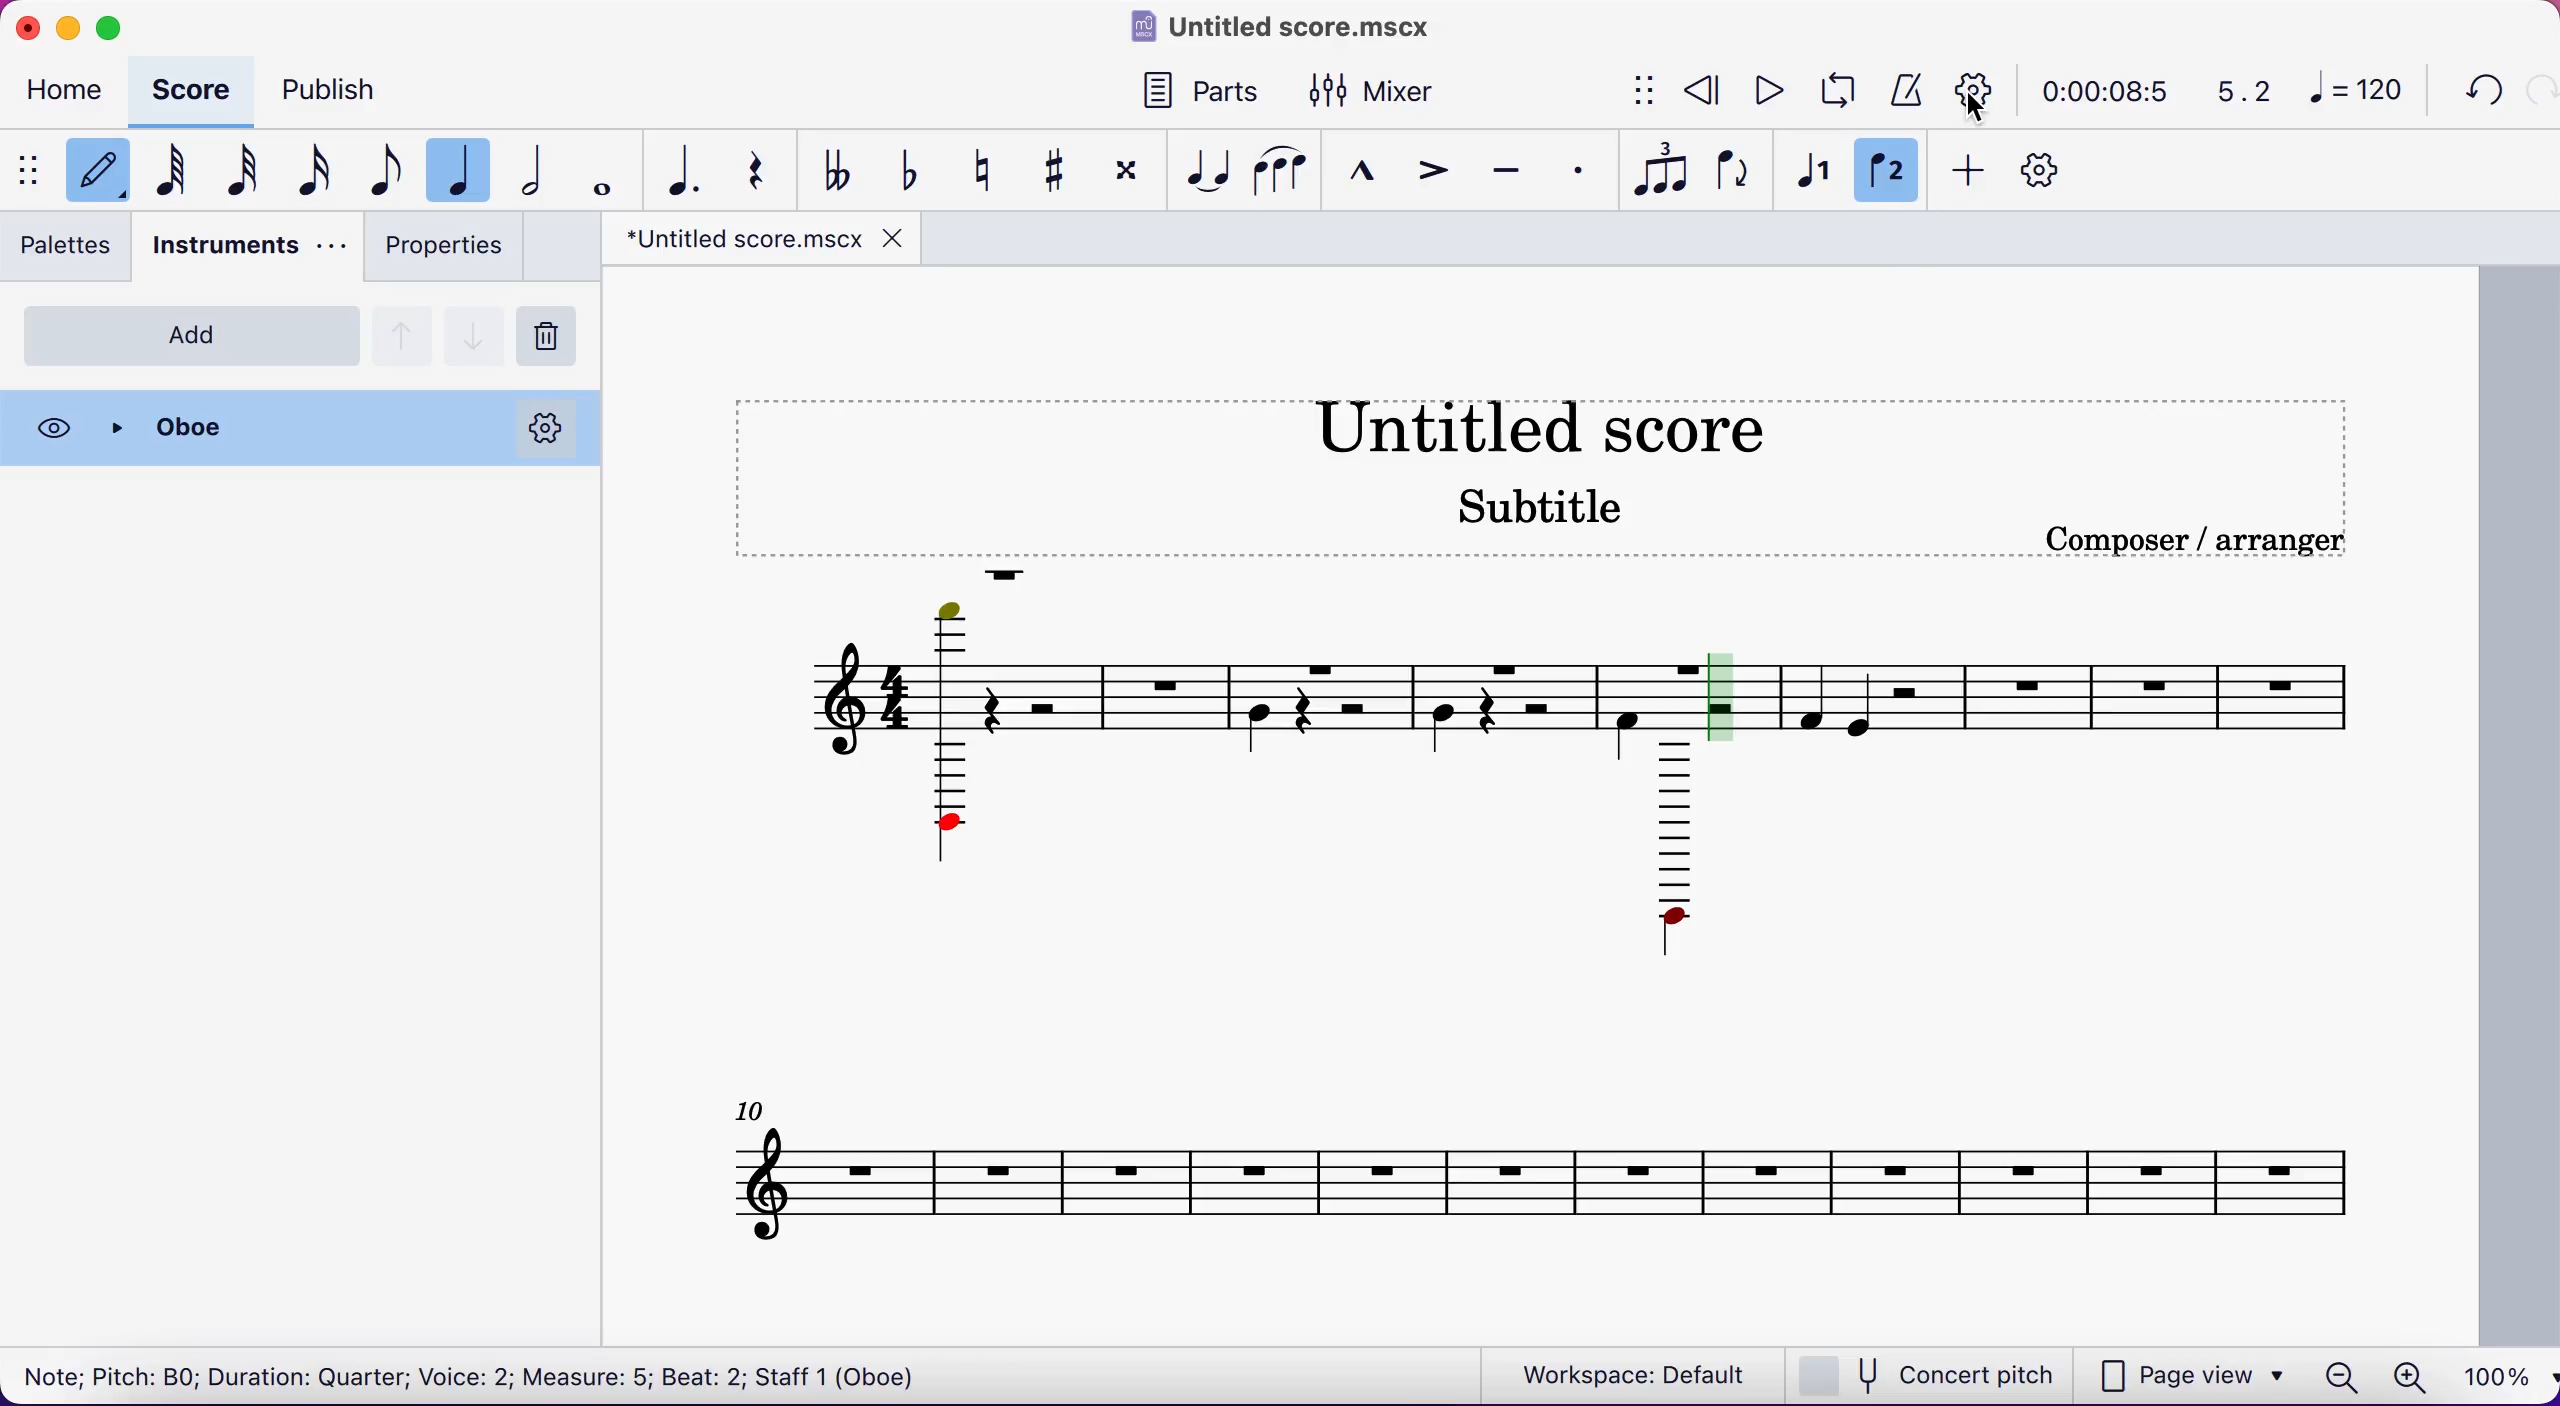 The width and height of the screenshot is (2560, 1406). I want to click on mixer, so click(1394, 88).